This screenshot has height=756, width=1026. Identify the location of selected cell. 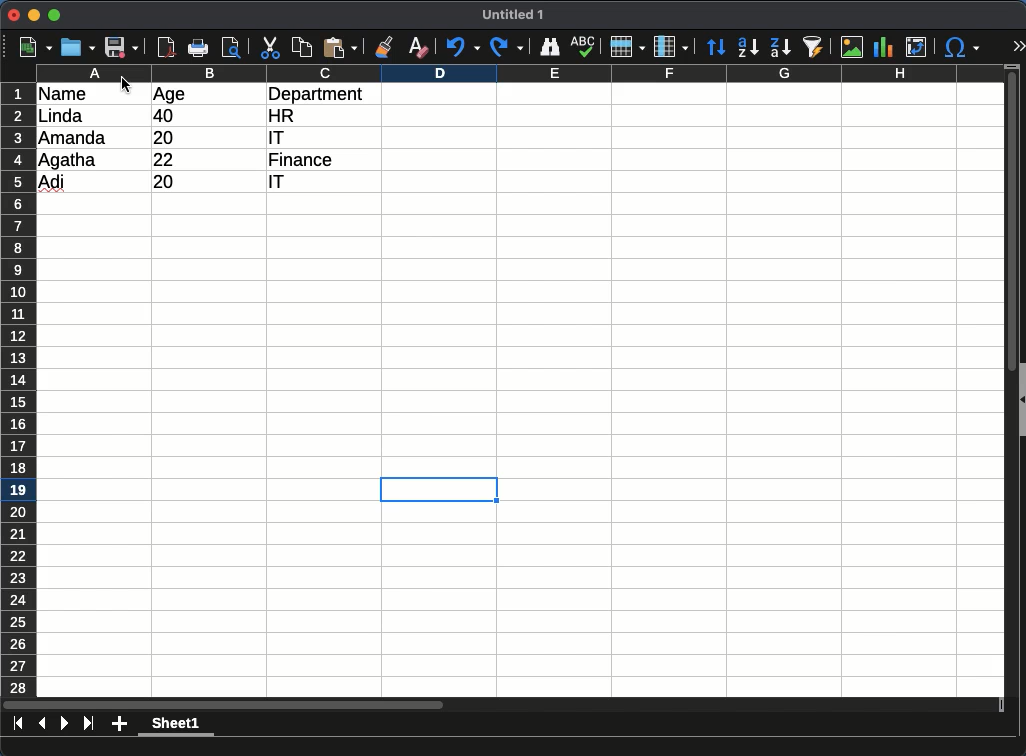
(440, 491).